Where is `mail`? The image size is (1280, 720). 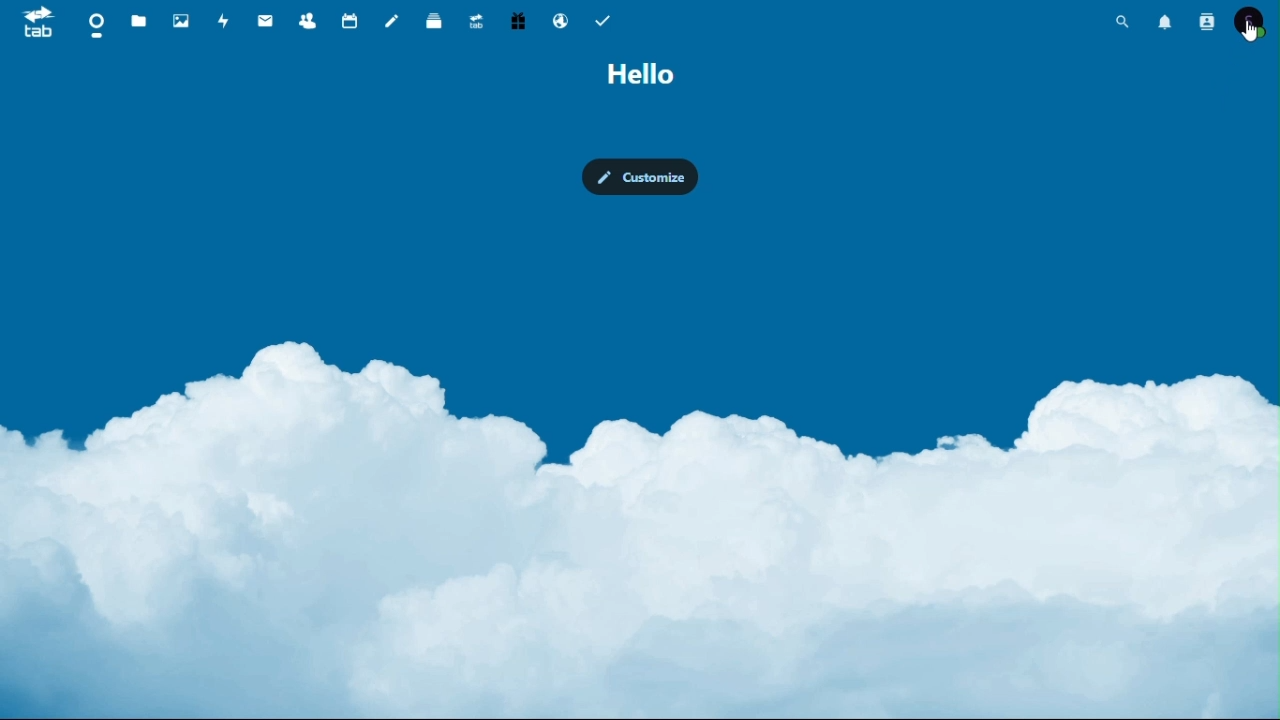
mail is located at coordinates (266, 20).